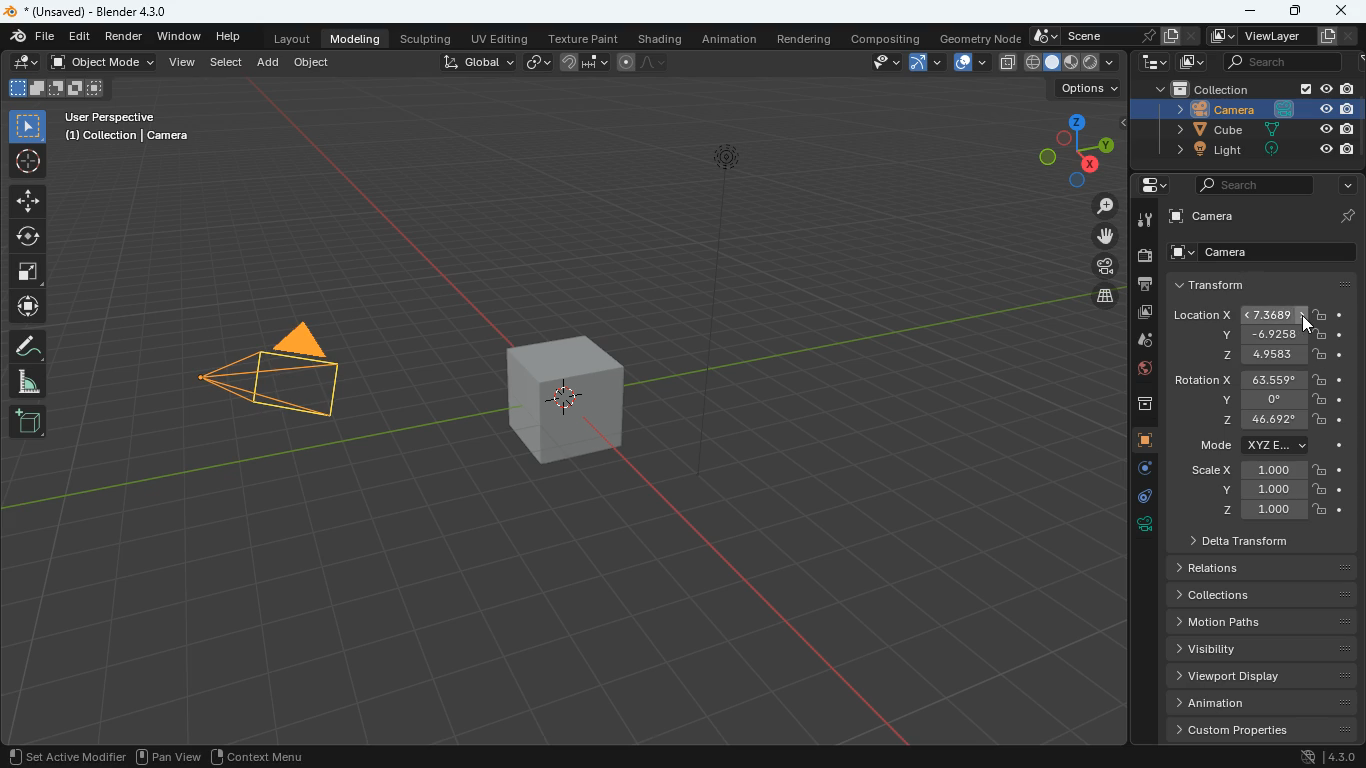  I want to click on dimensions, so click(1068, 149).